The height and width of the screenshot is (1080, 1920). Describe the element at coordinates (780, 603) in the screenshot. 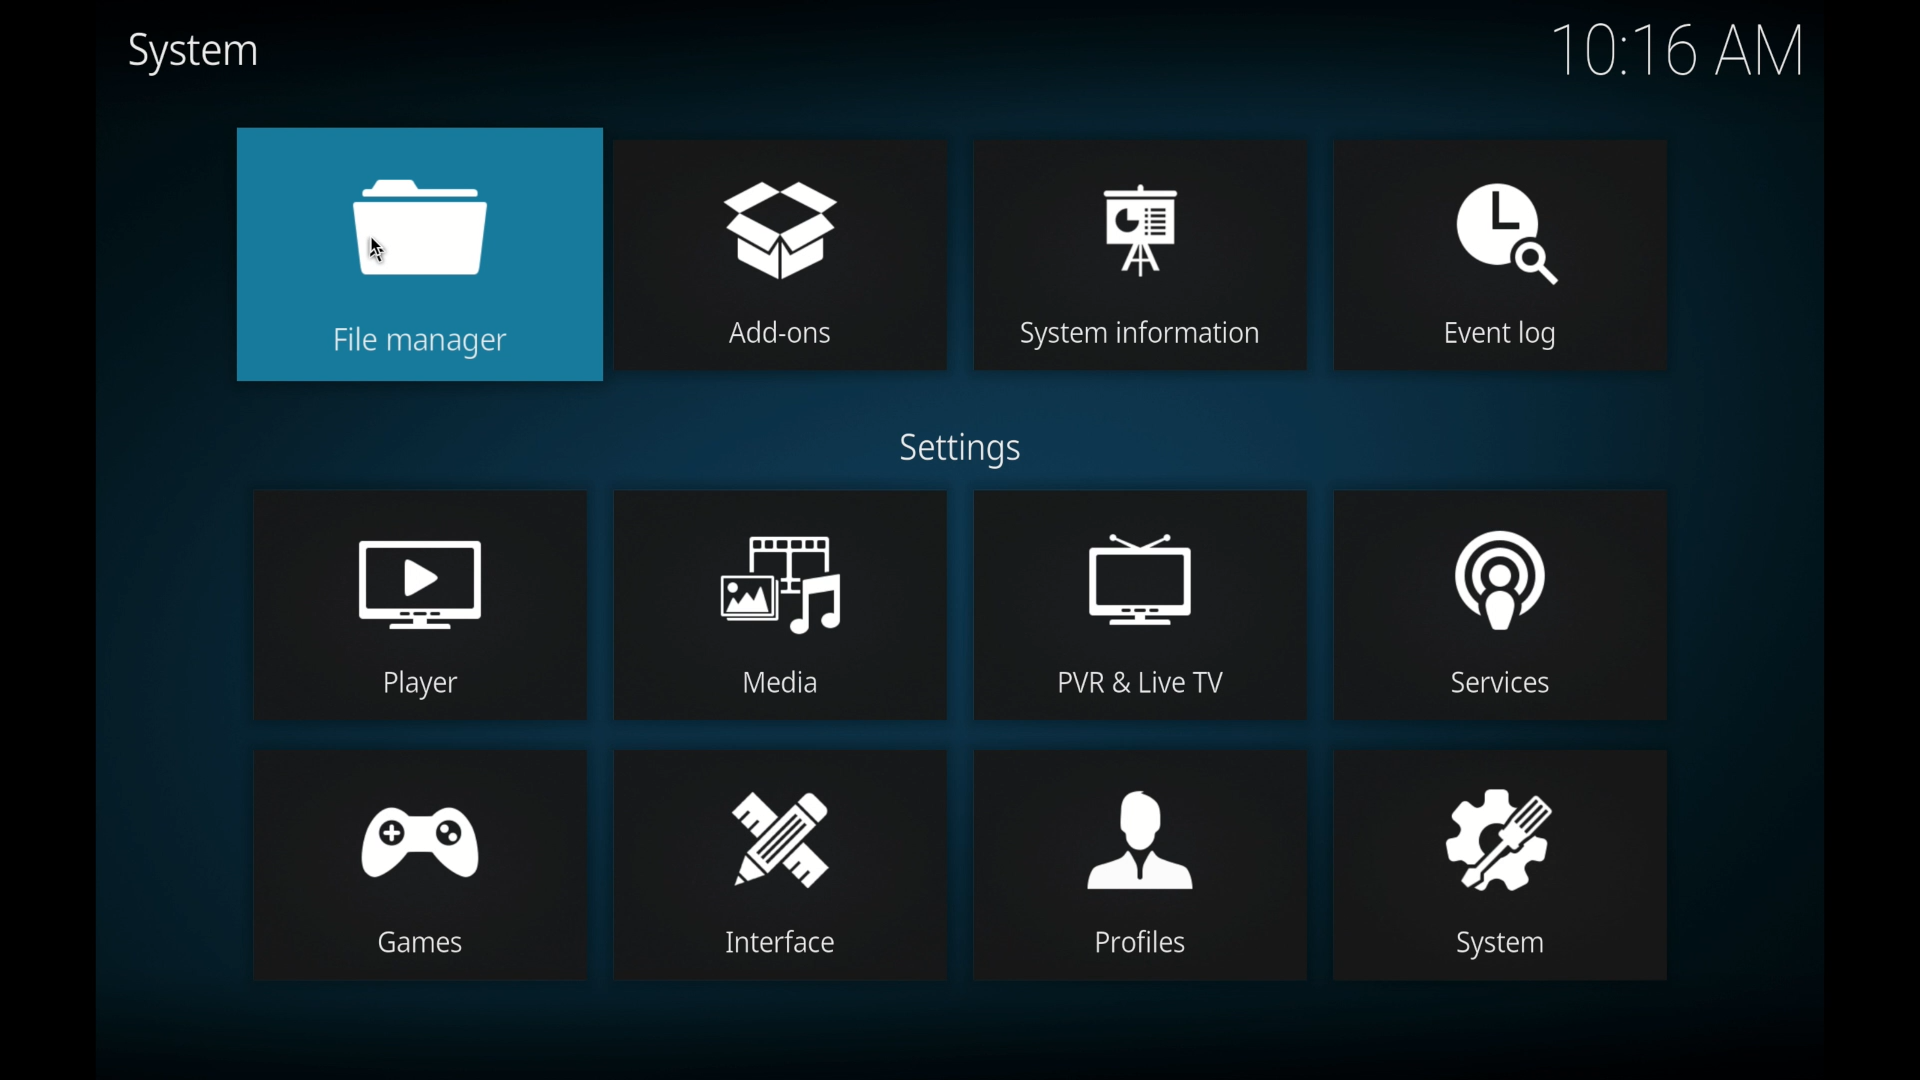

I see `media` at that location.